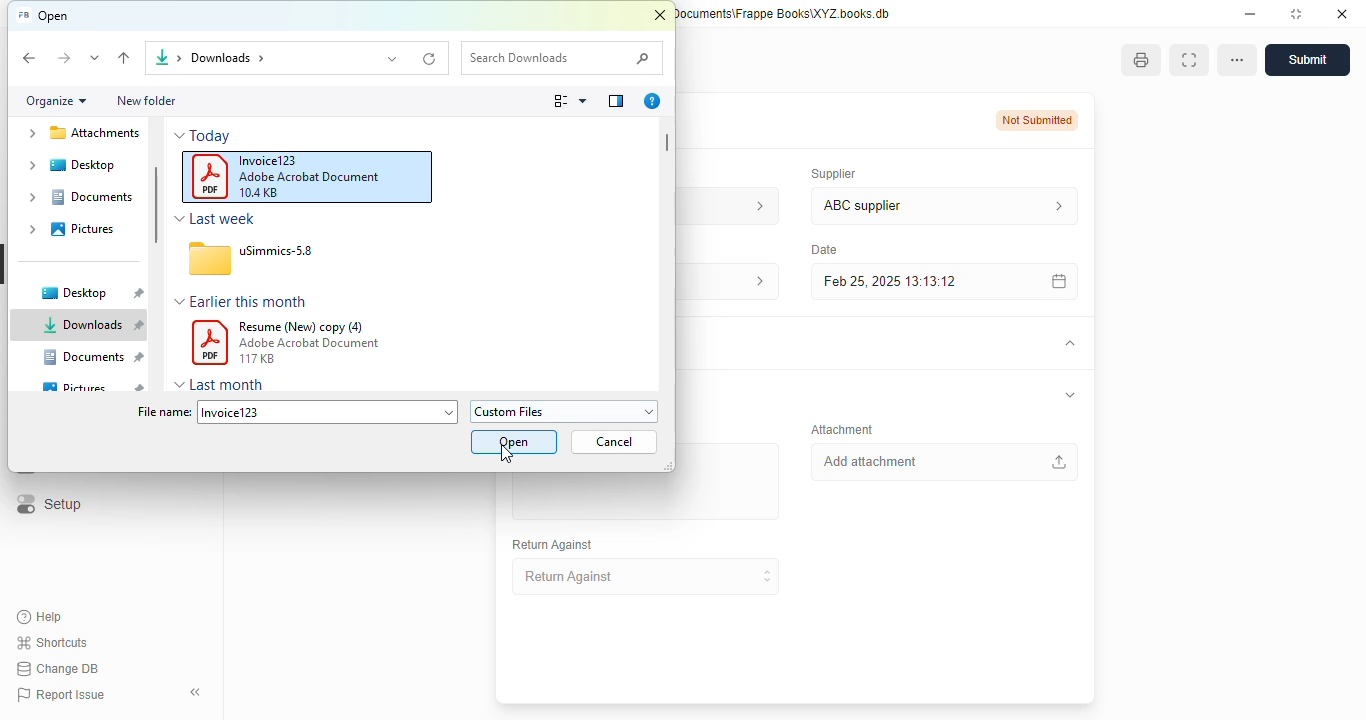 The image size is (1366, 720). Describe the element at coordinates (95, 58) in the screenshot. I see `recent locations` at that location.